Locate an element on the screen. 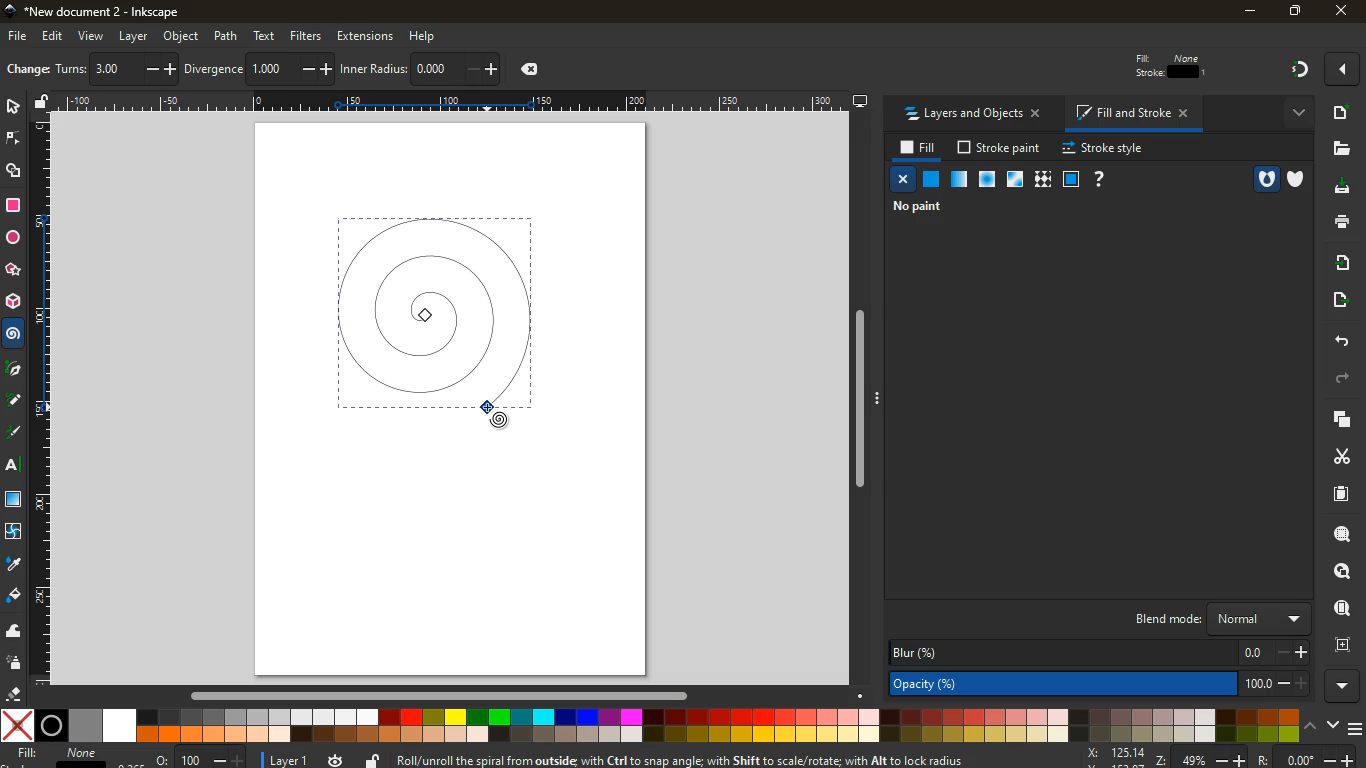  layers and objects is located at coordinates (970, 114).